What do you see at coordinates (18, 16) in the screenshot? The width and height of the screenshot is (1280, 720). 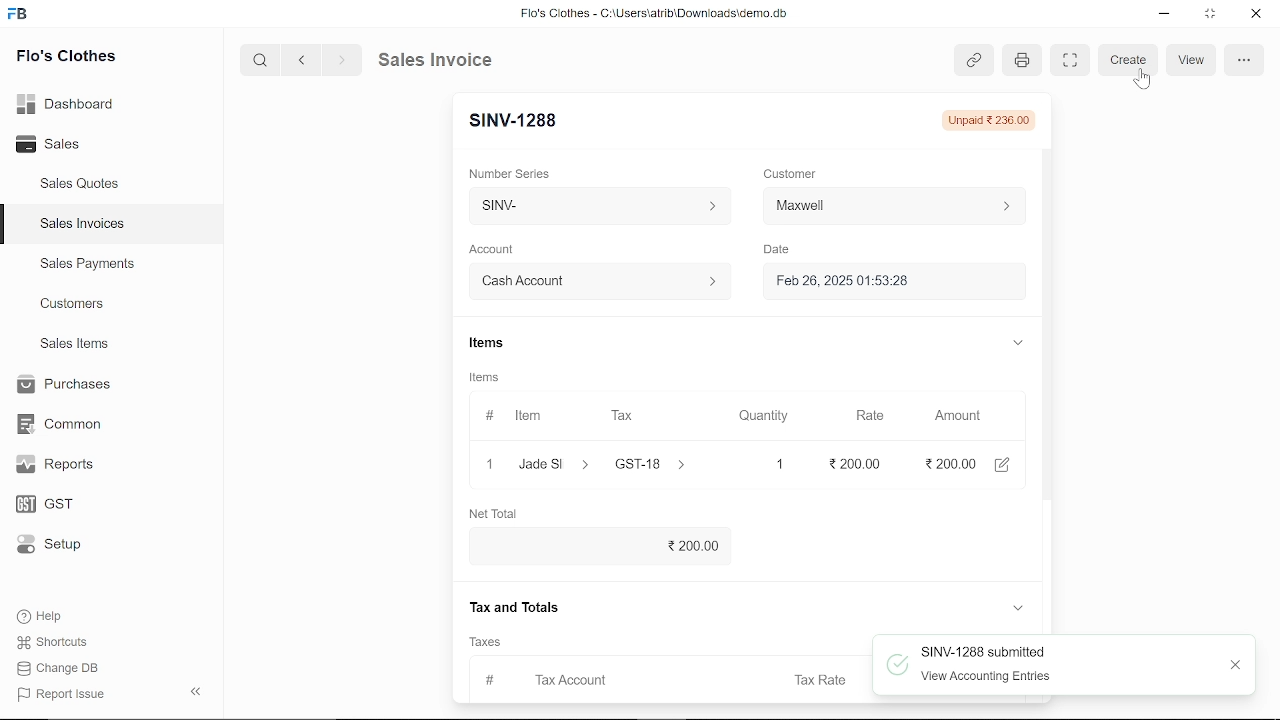 I see `frappe books` at bounding box center [18, 16].